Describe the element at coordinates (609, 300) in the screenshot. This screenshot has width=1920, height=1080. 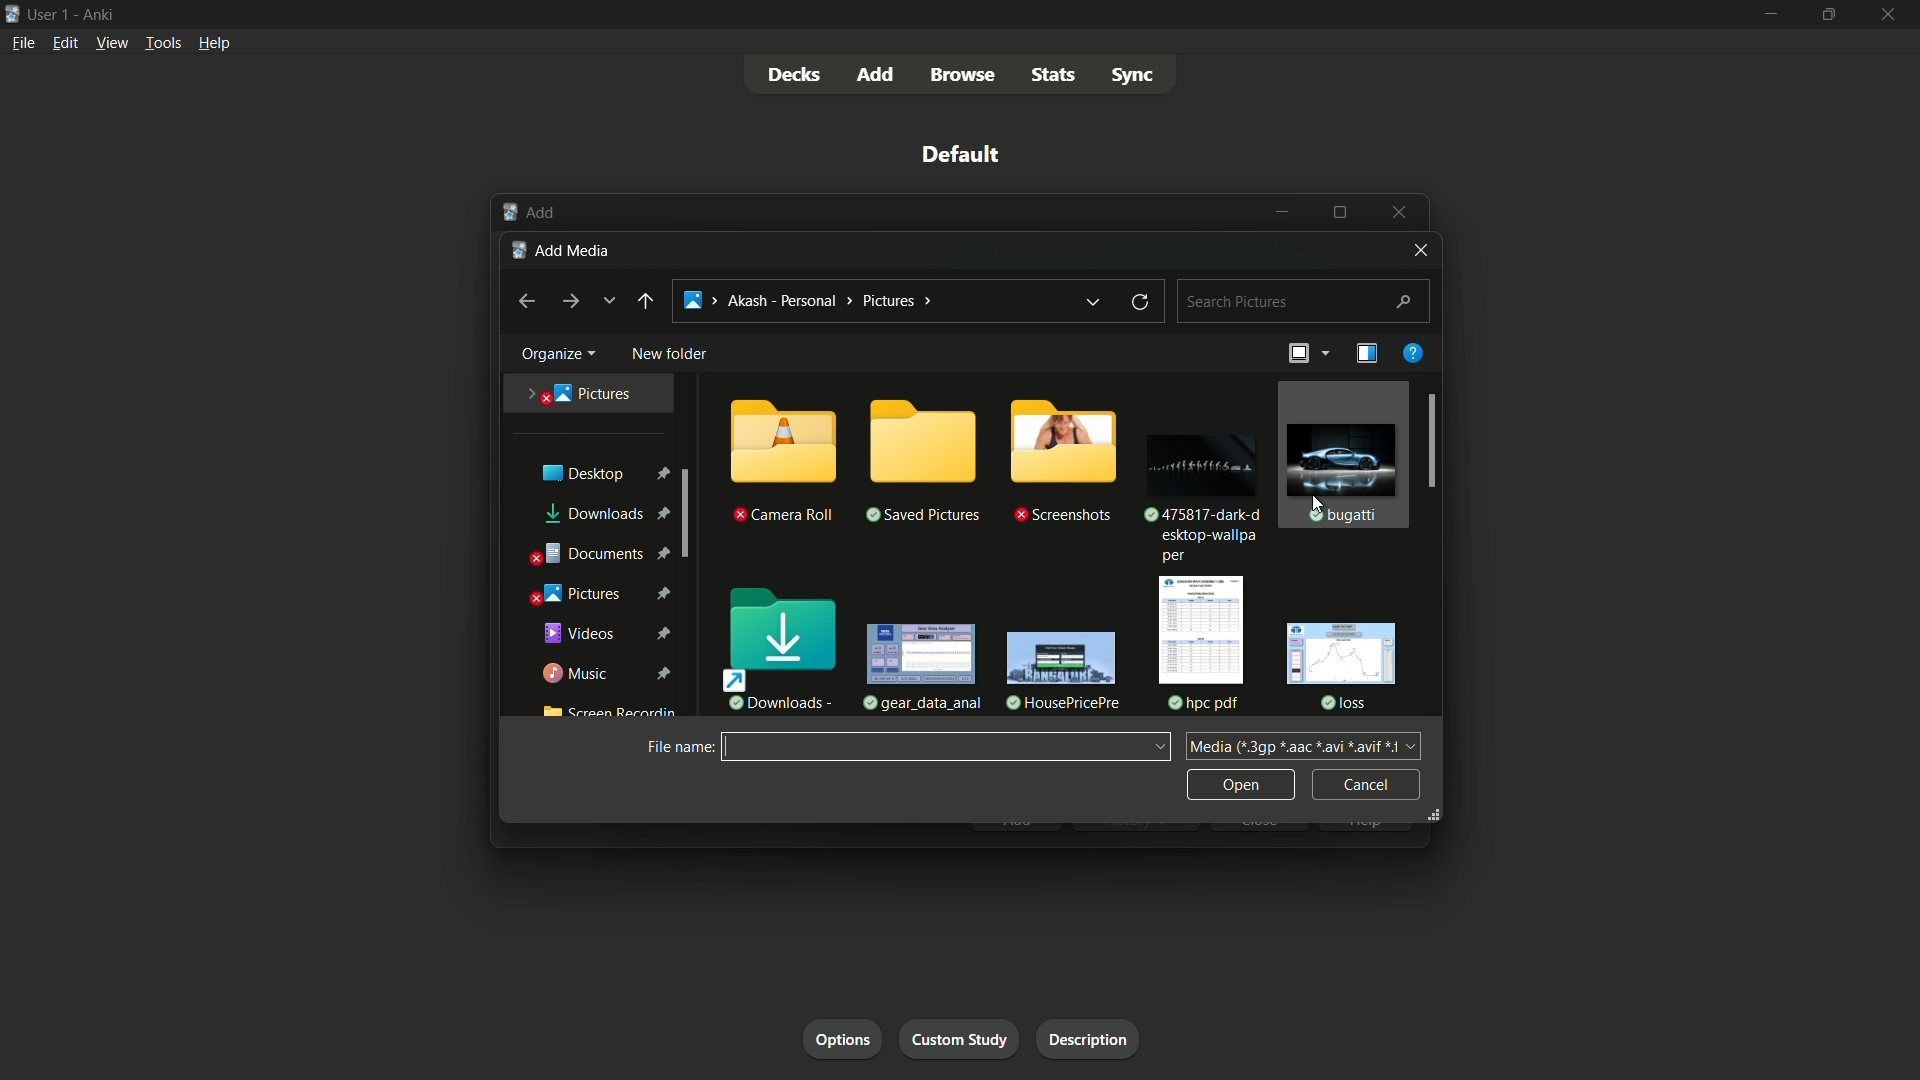
I see `recent locations` at that location.